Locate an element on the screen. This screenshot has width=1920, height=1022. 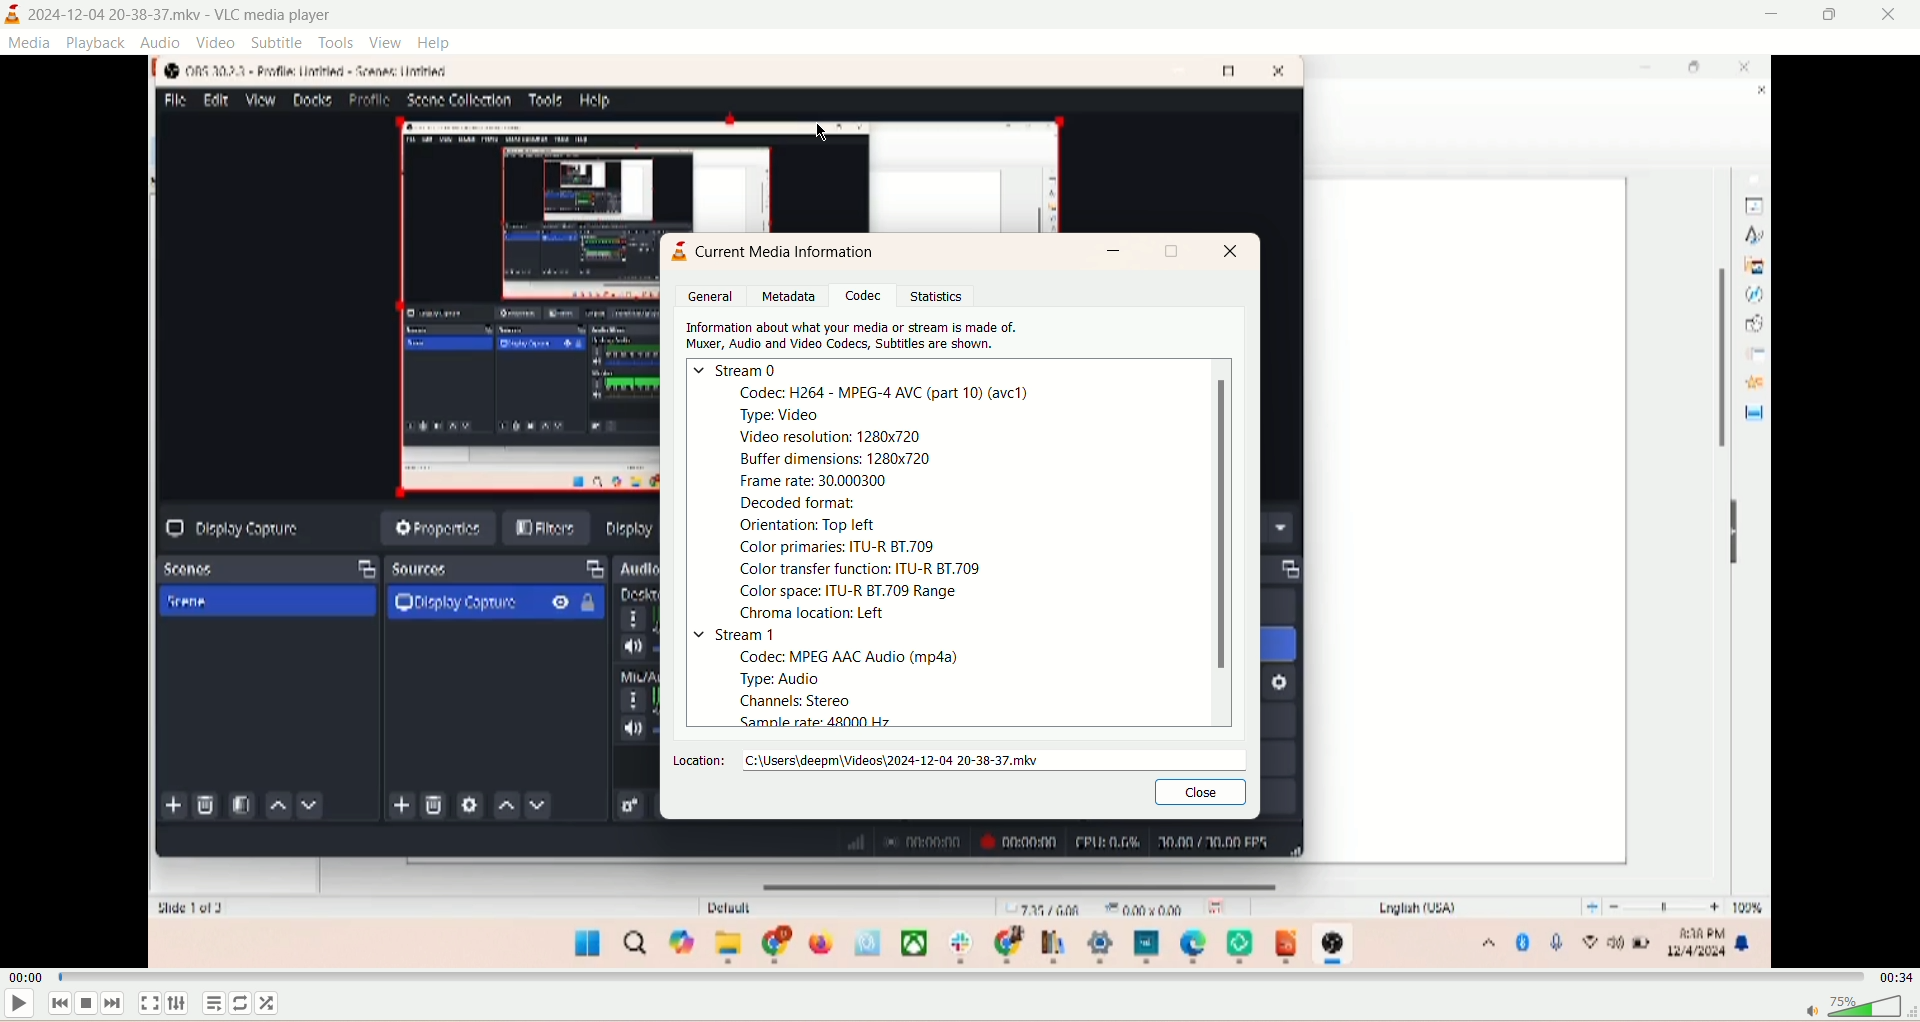
maximize is located at coordinates (1828, 18).